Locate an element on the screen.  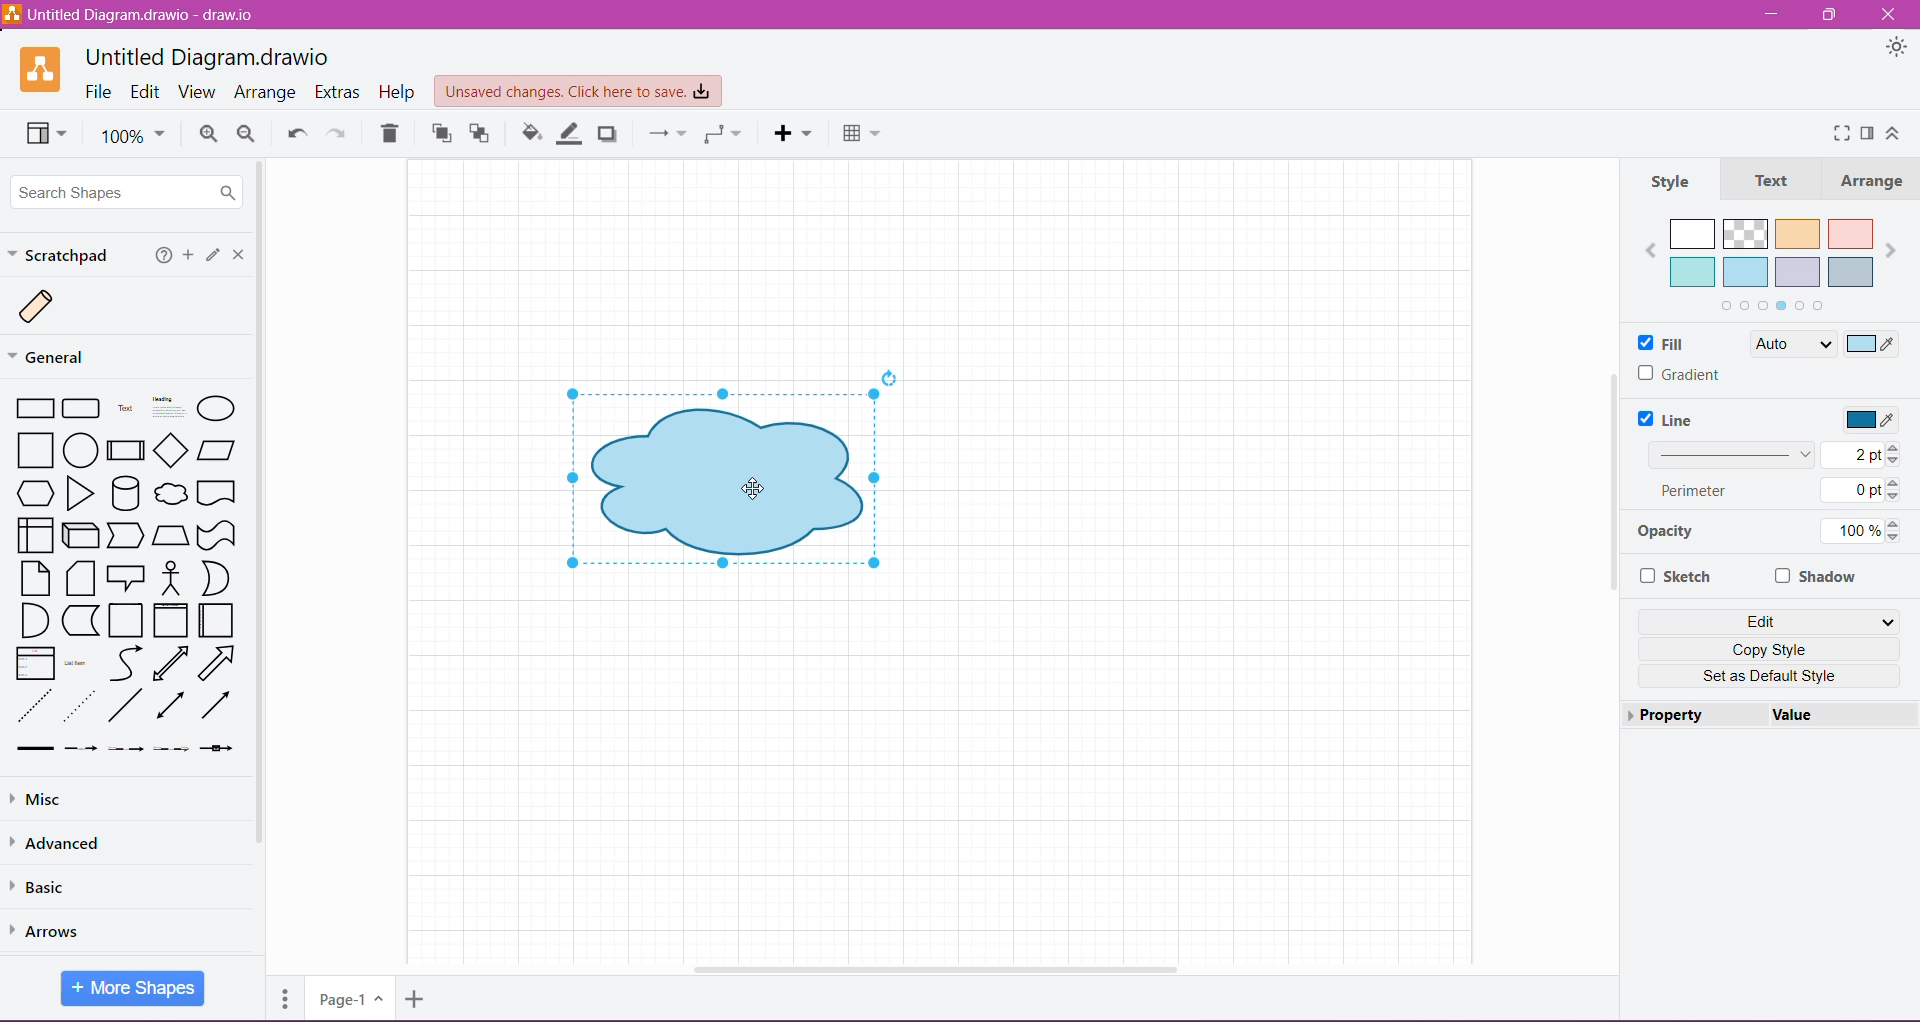
View is located at coordinates (196, 91).